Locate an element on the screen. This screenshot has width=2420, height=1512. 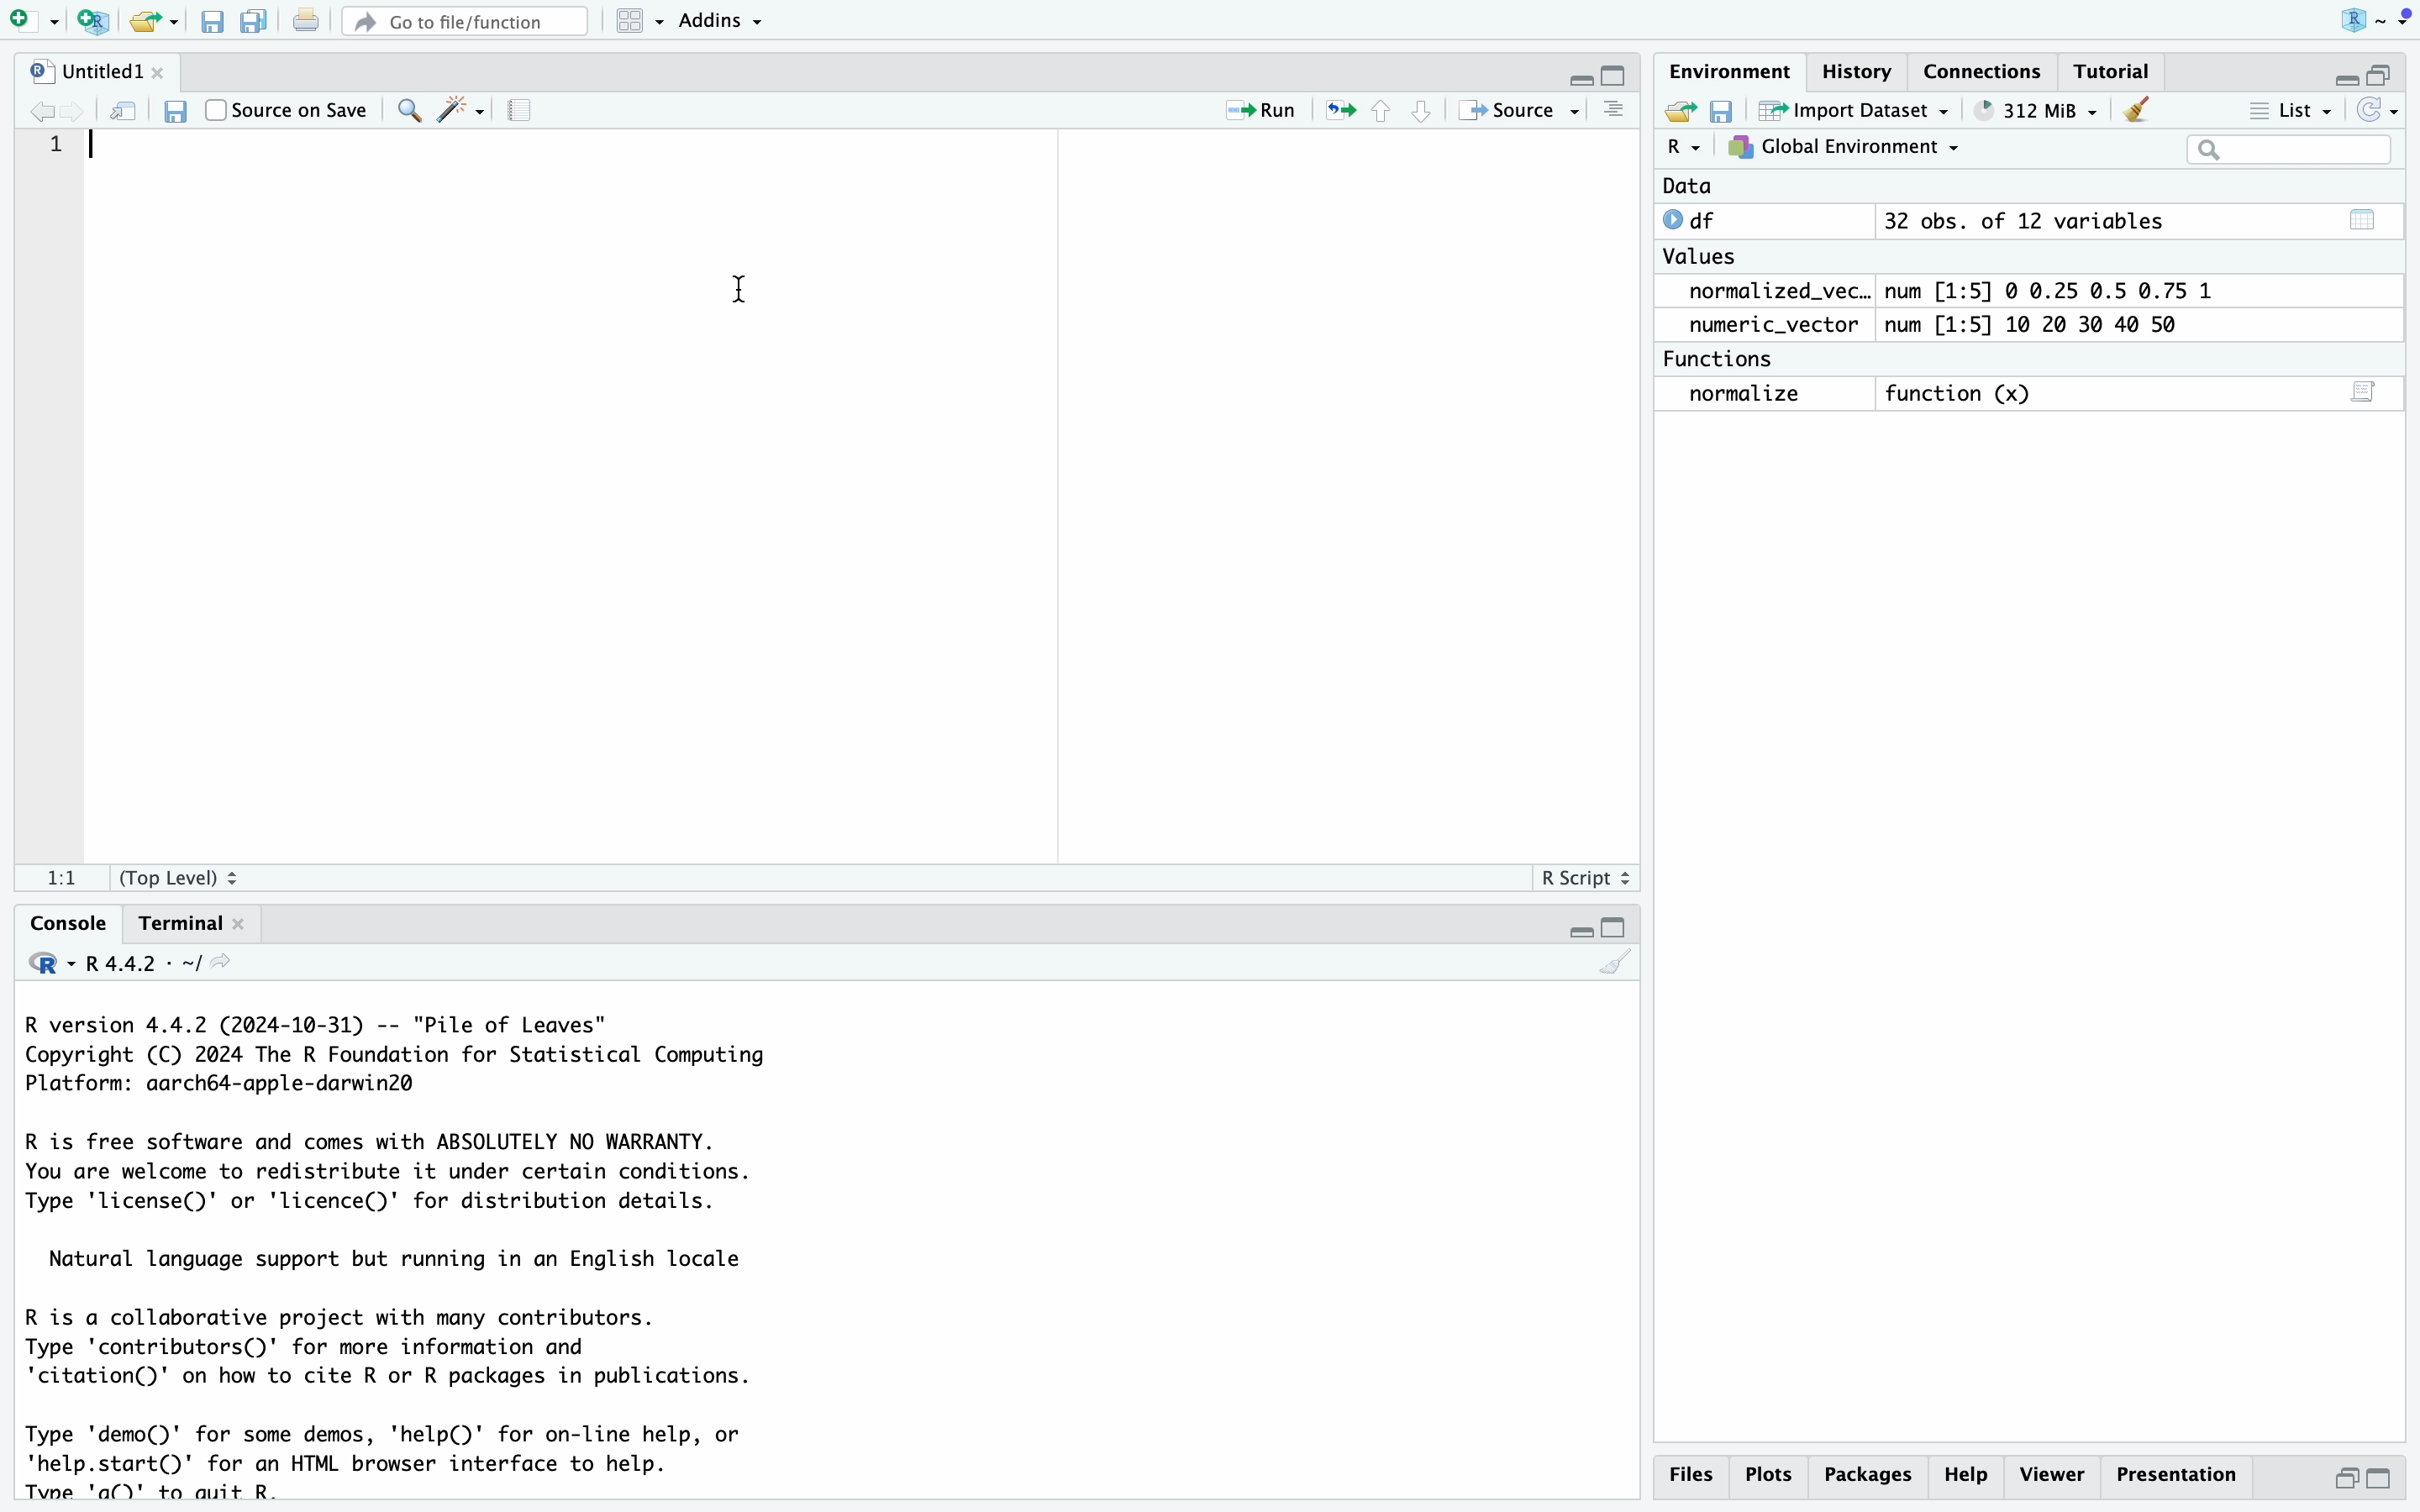
new is located at coordinates (1684, 106).